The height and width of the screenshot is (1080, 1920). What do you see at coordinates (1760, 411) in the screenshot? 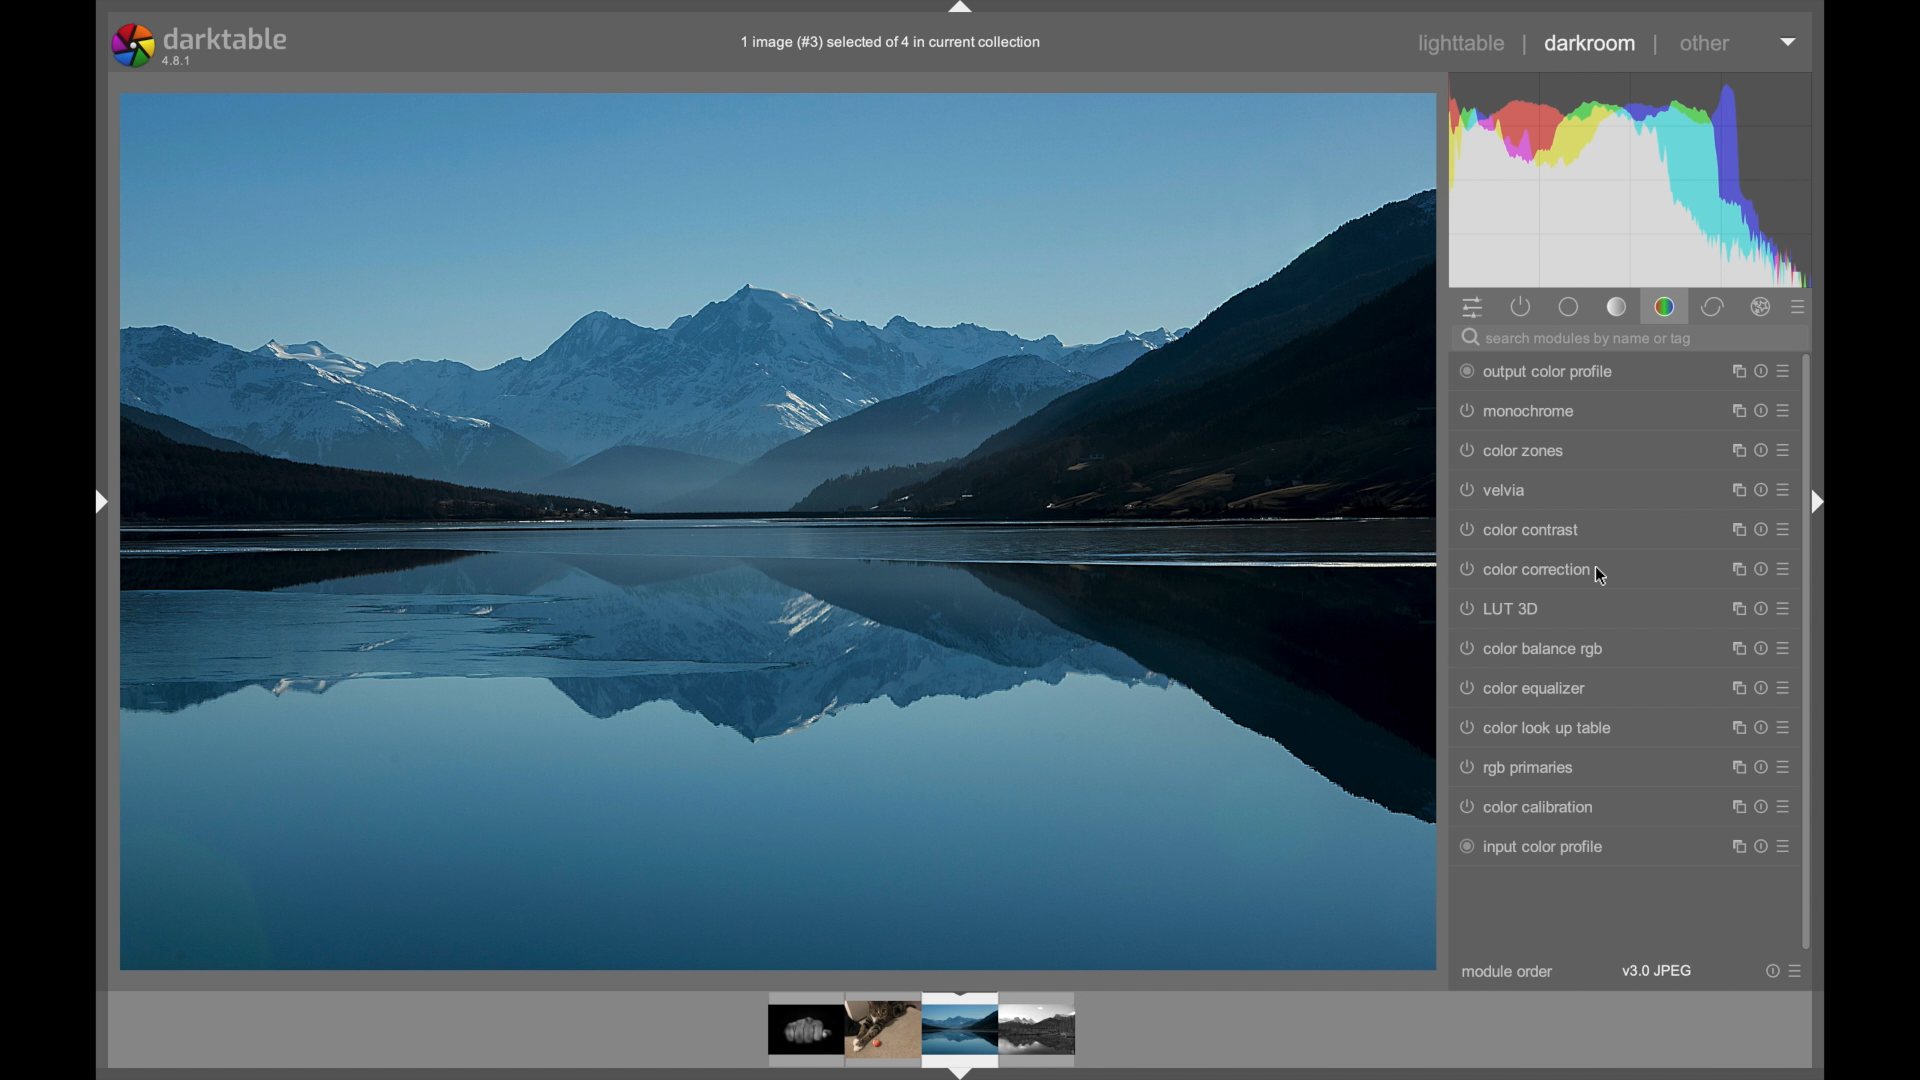
I see `more options` at bounding box center [1760, 411].